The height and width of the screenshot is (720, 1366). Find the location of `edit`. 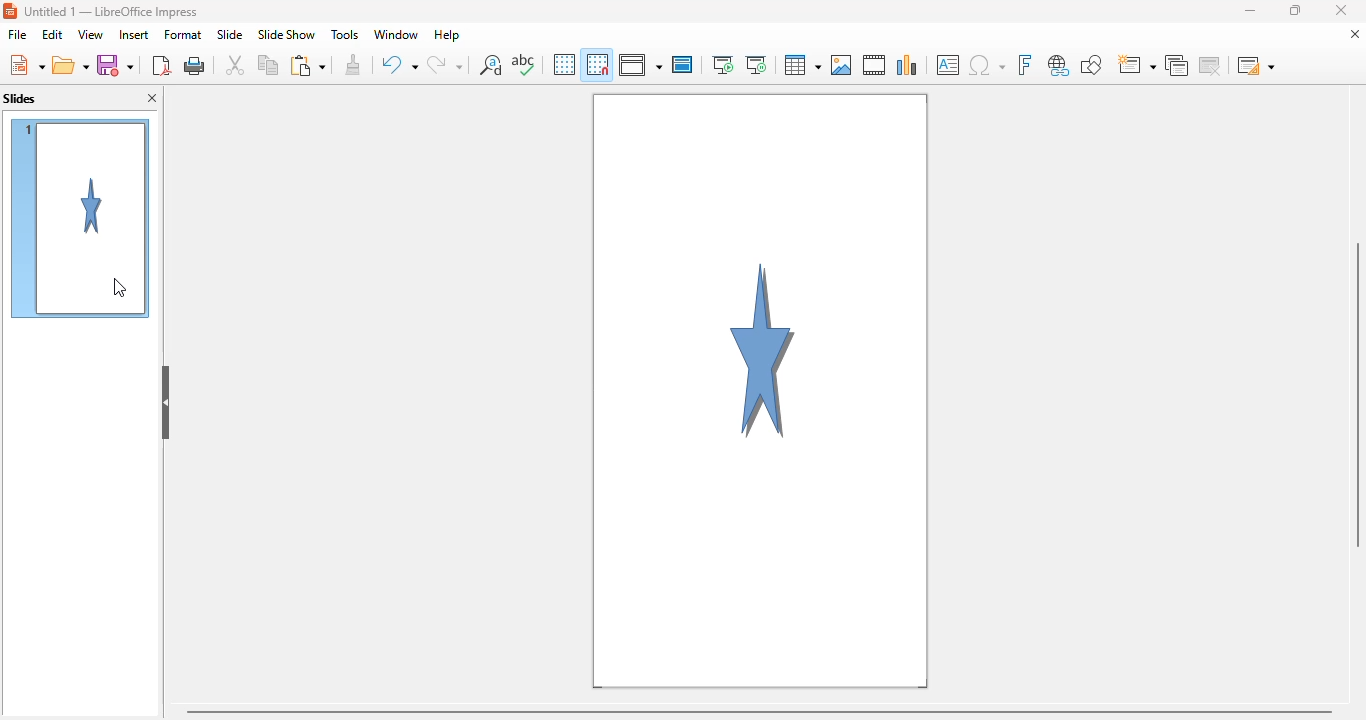

edit is located at coordinates (53, 35).